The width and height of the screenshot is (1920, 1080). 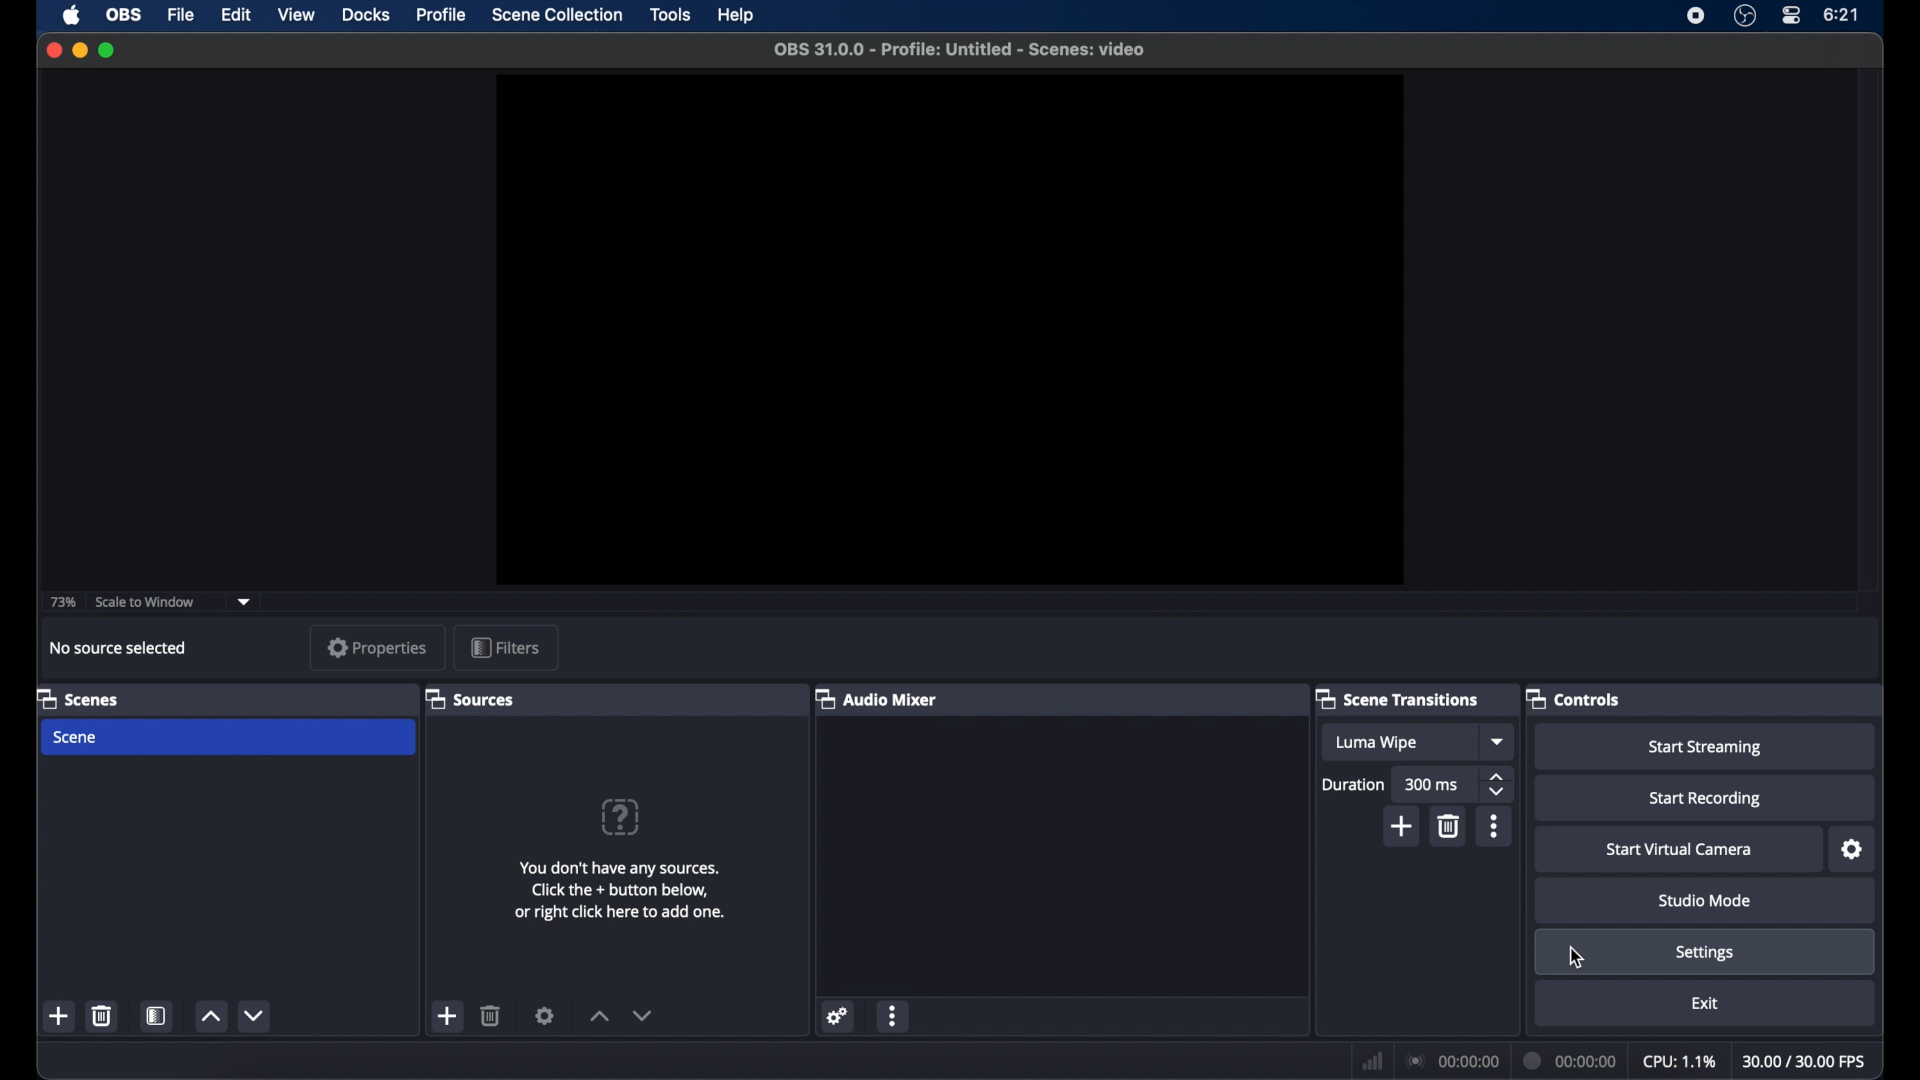 What do you see at coordinates (245, 602) in the screenshot?
I see `dropdown` at bounding box center [245, 602].